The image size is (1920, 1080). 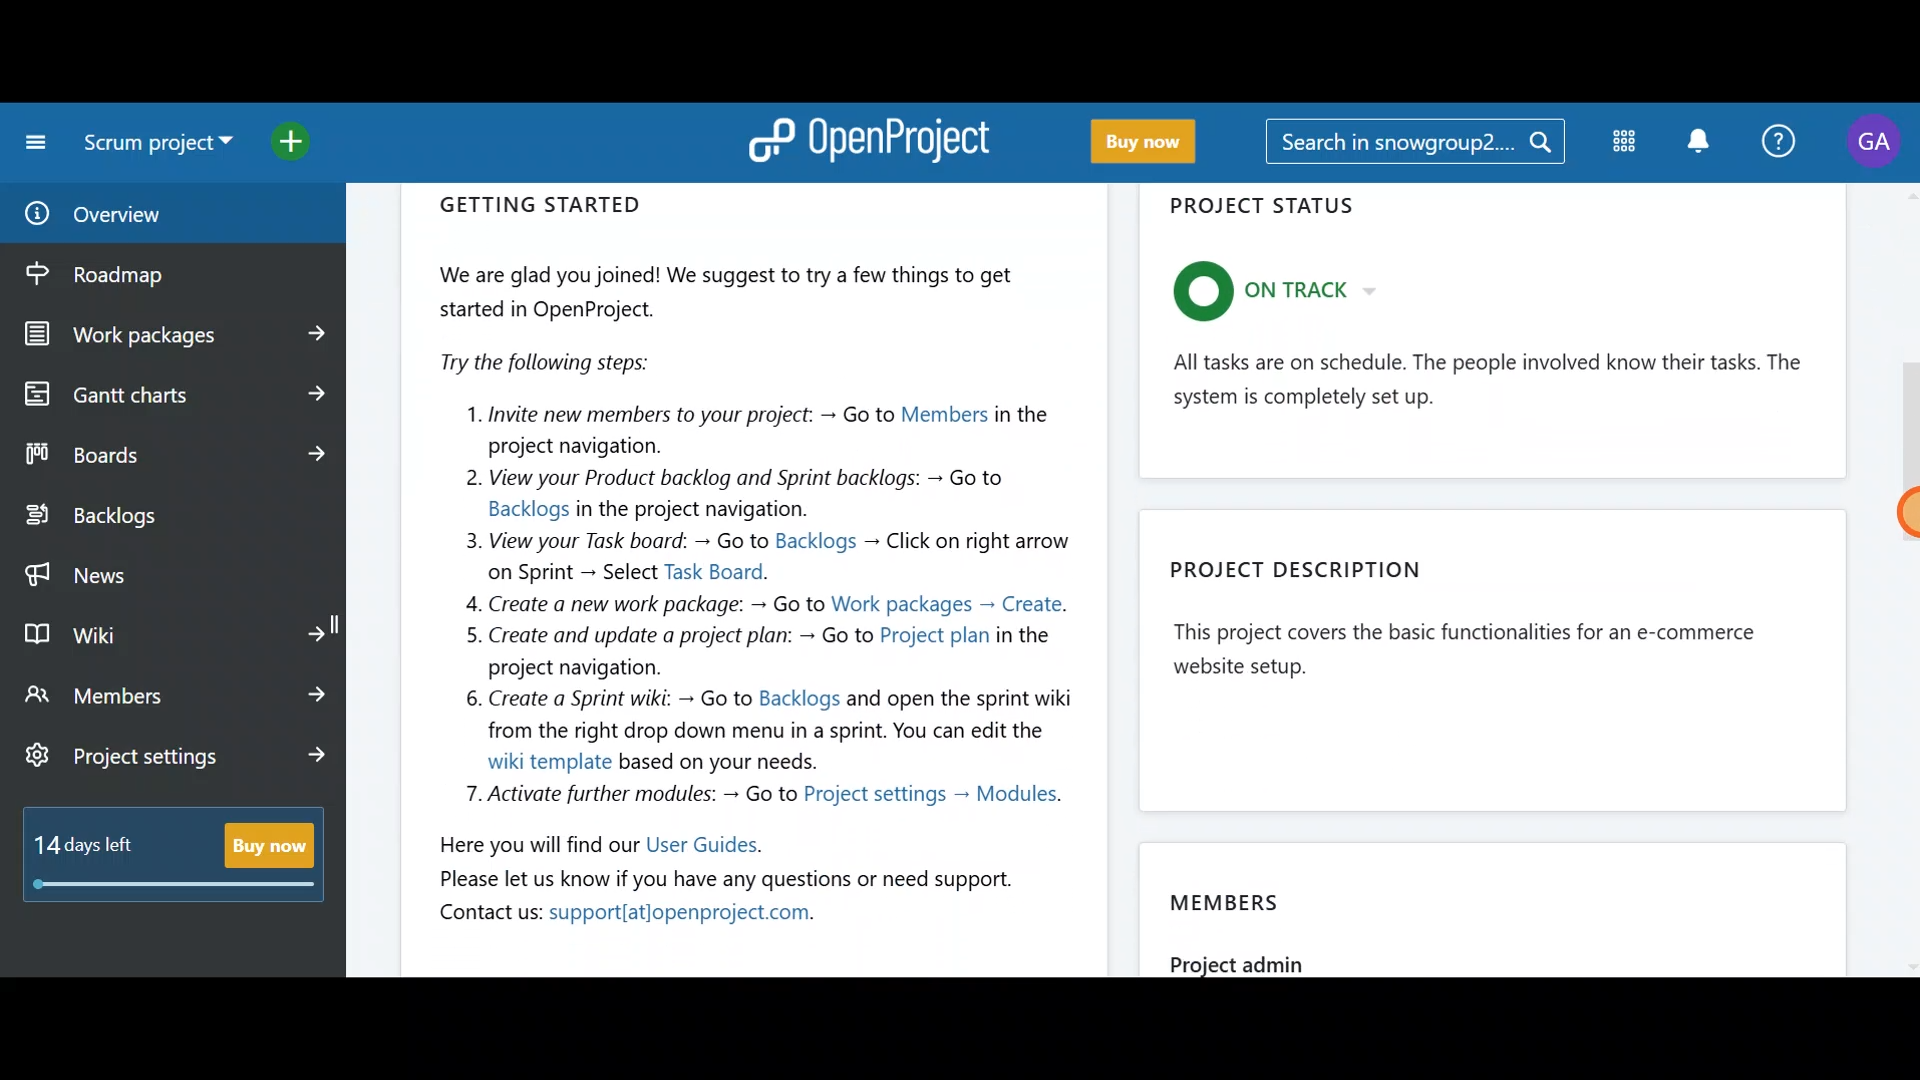 What do you see at coordinates (148, 214) in the screenshot?
I see `Overview` at bounding box center [148, 214].